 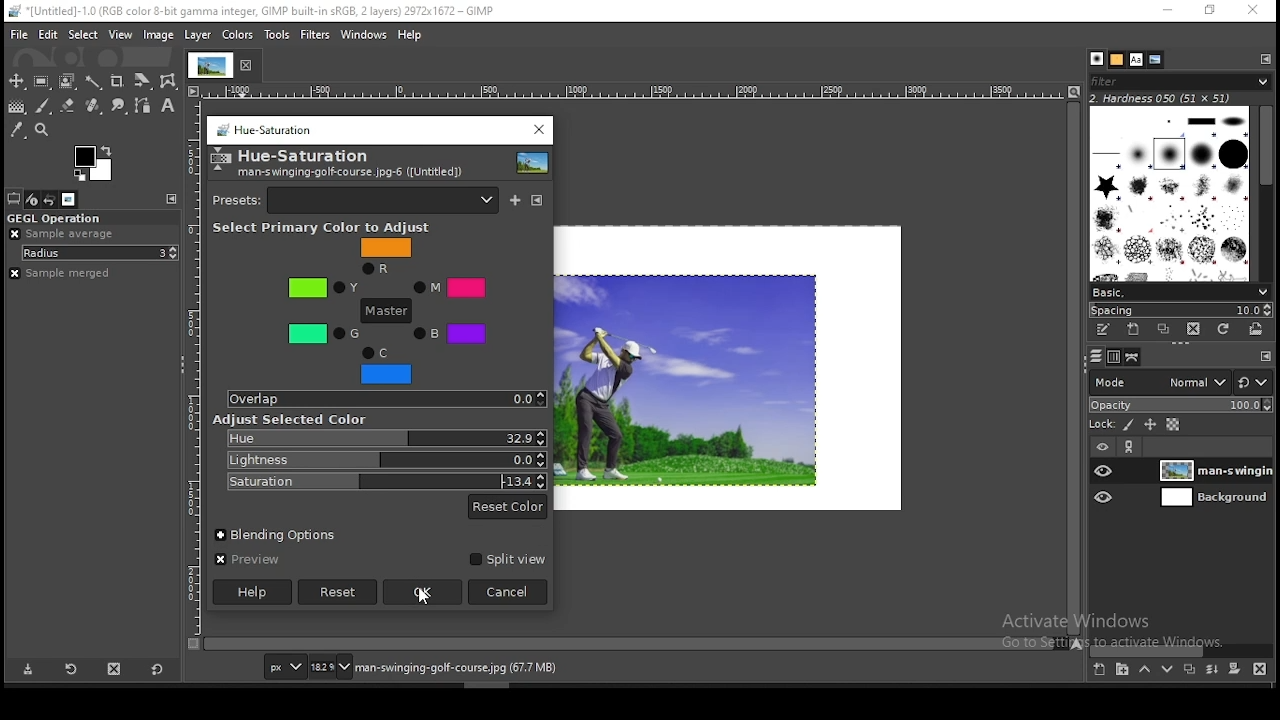 I want to click on foreground select tool, so click(x=66, y=81).